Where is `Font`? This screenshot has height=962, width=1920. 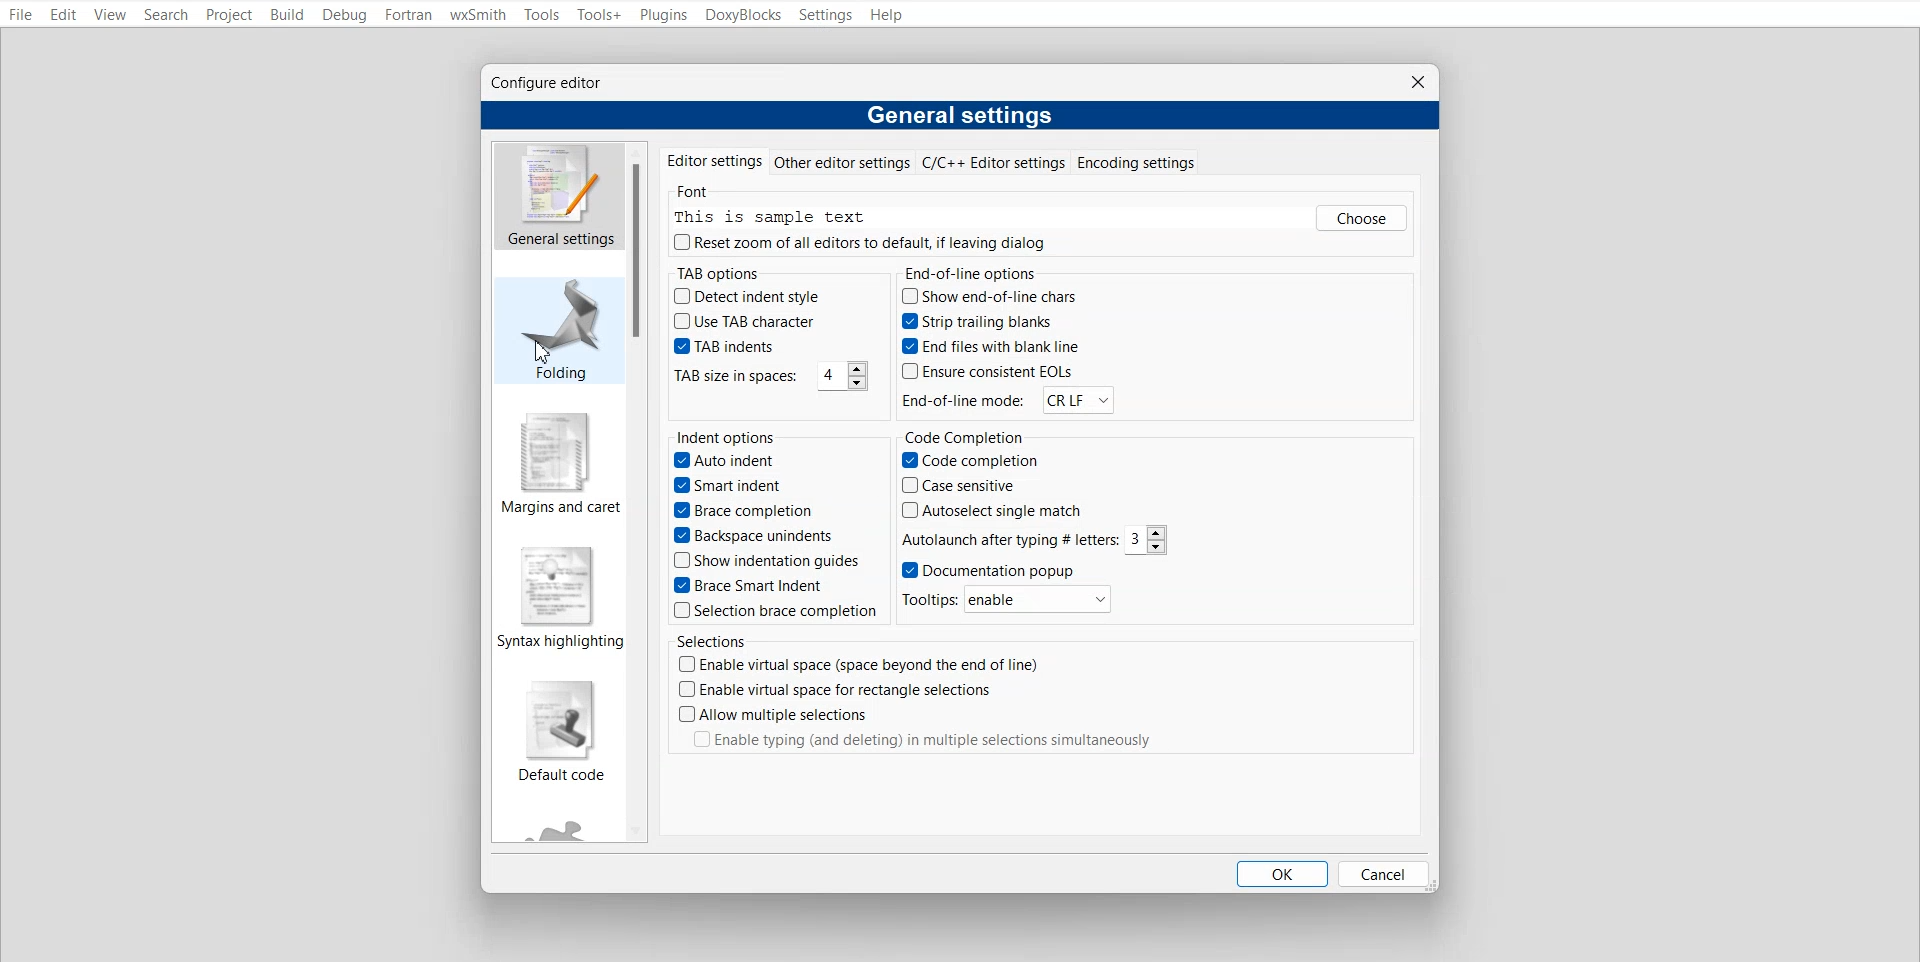
Font is located at coordinates (694, 187).